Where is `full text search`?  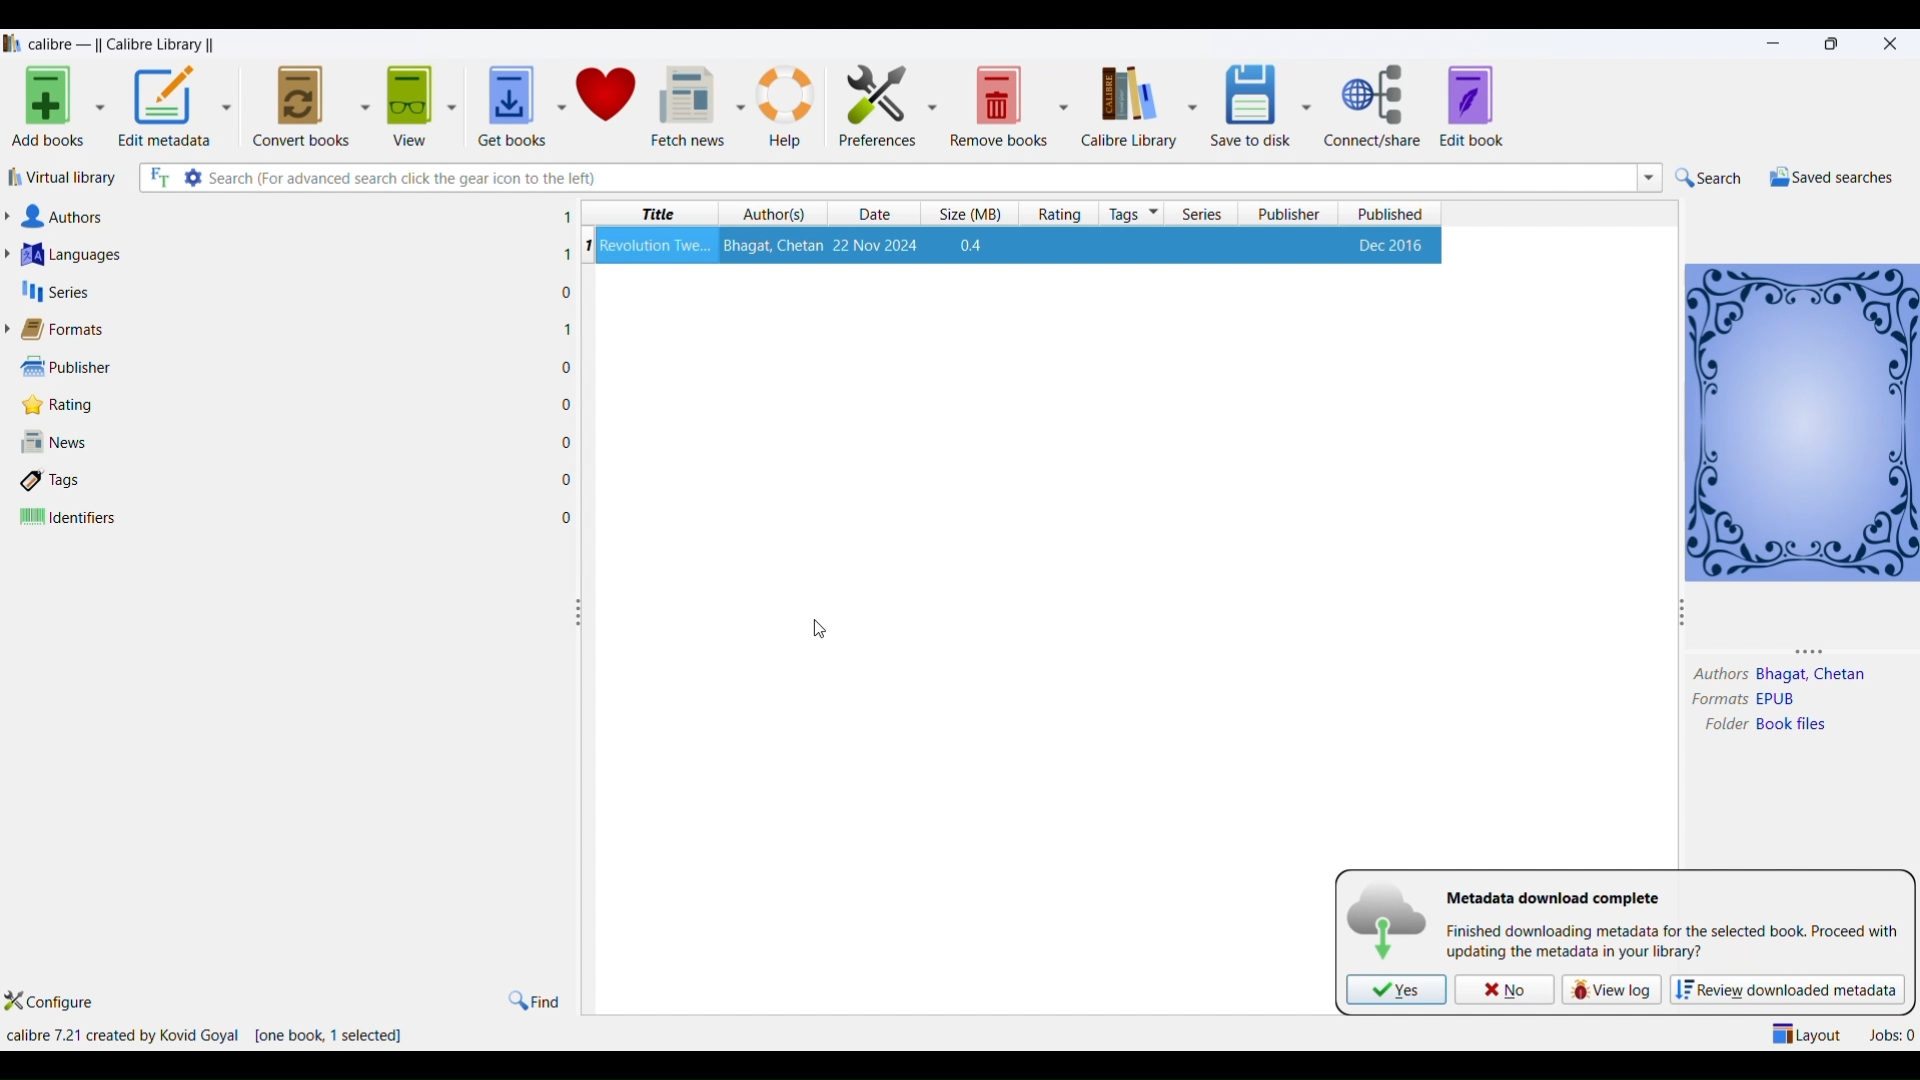 full text search is located at coordinates (157, 179).